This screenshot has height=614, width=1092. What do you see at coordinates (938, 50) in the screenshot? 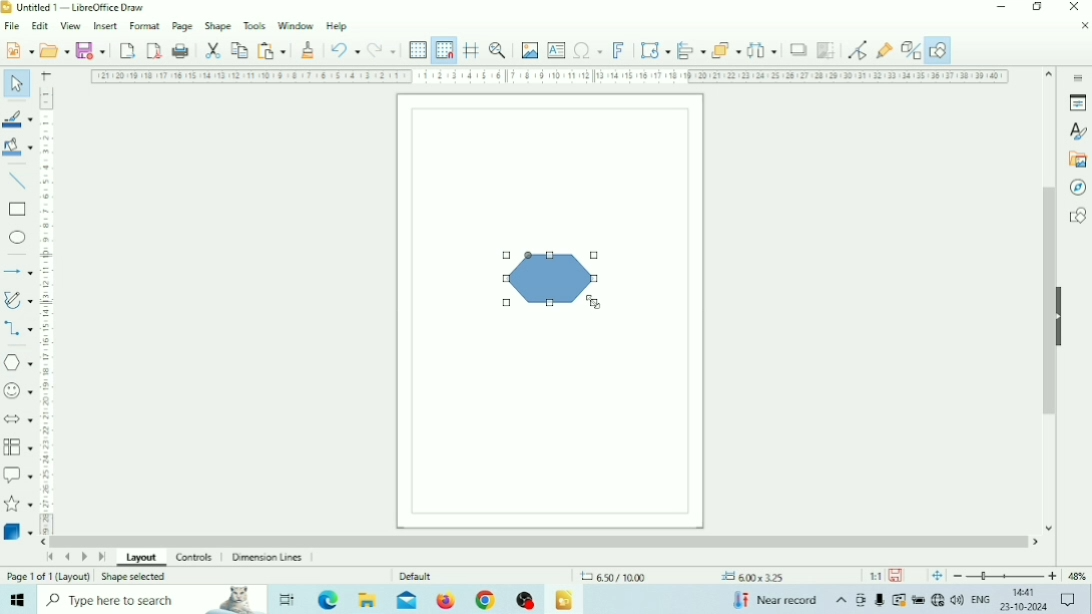
I see `Show Draw Functions` at bounding box center [938, 50].